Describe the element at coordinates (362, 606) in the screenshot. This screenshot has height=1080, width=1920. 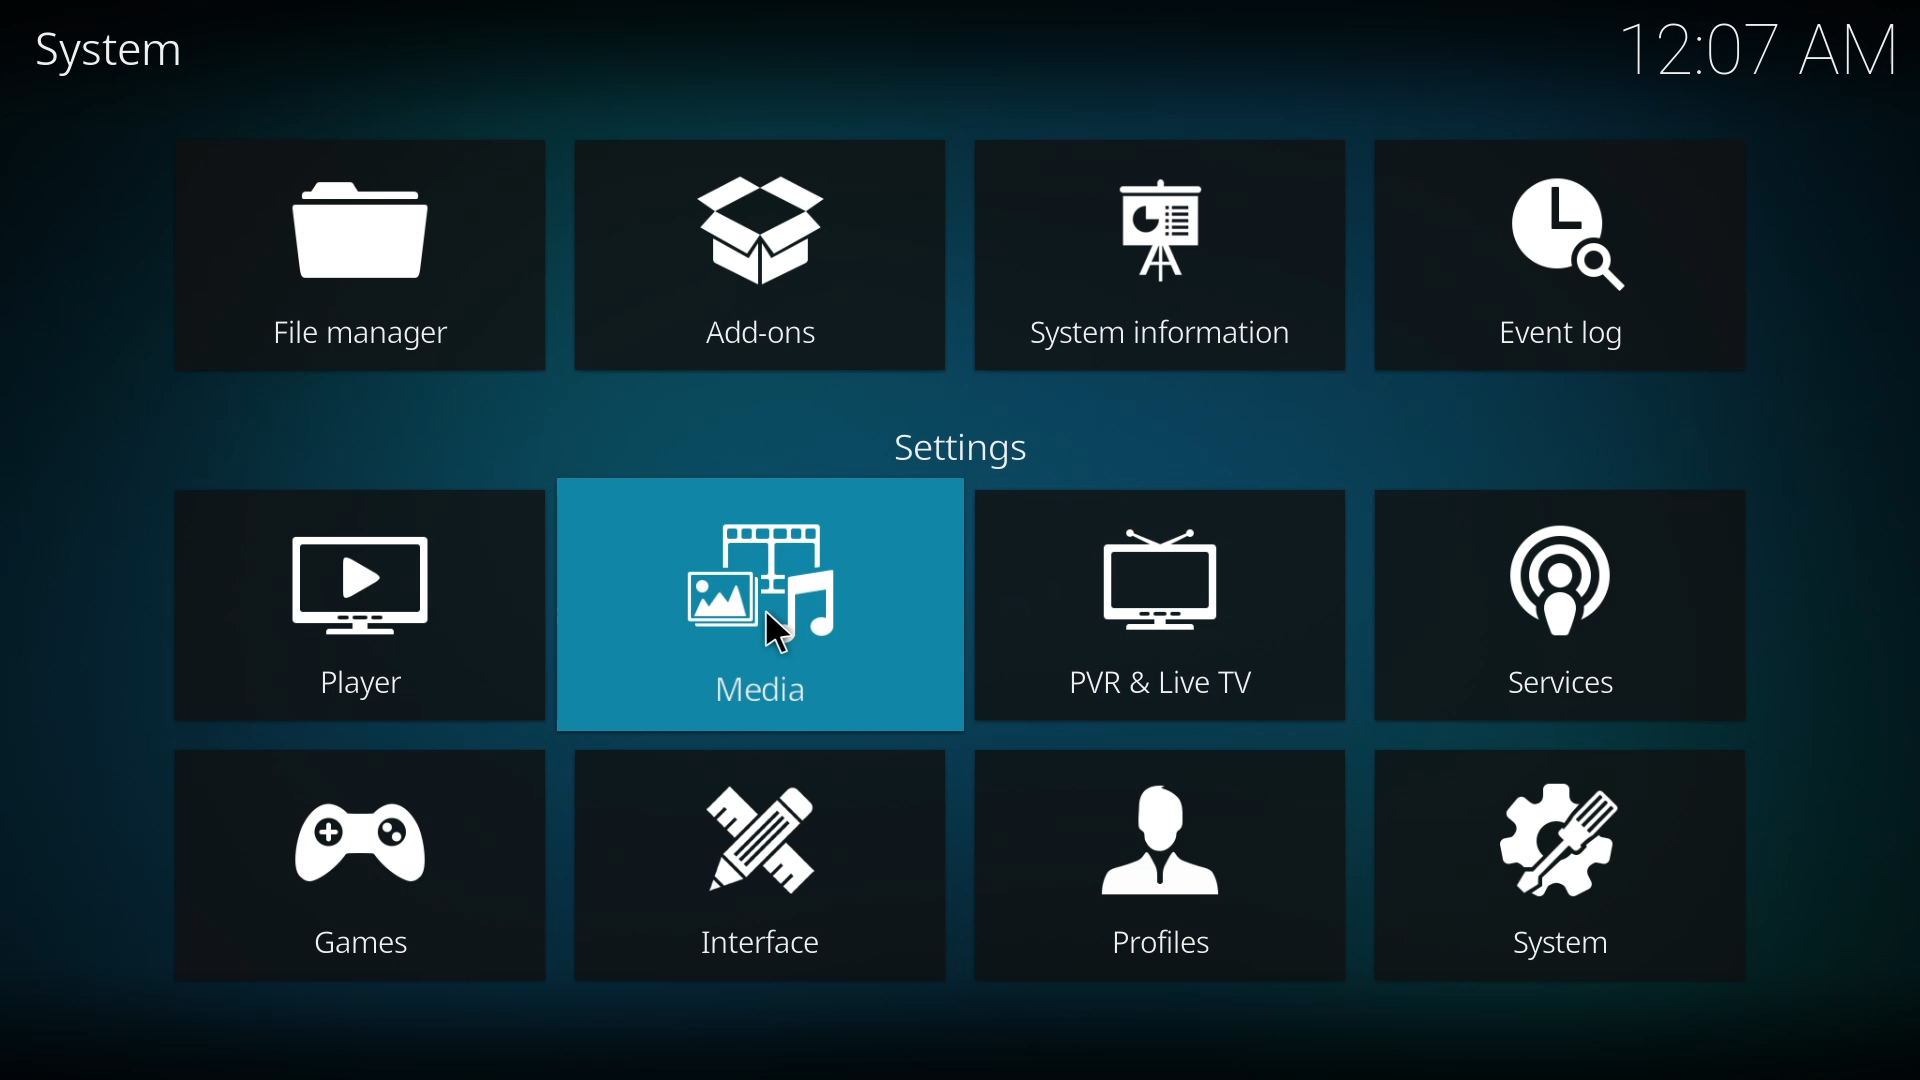
I see `player` at that location.